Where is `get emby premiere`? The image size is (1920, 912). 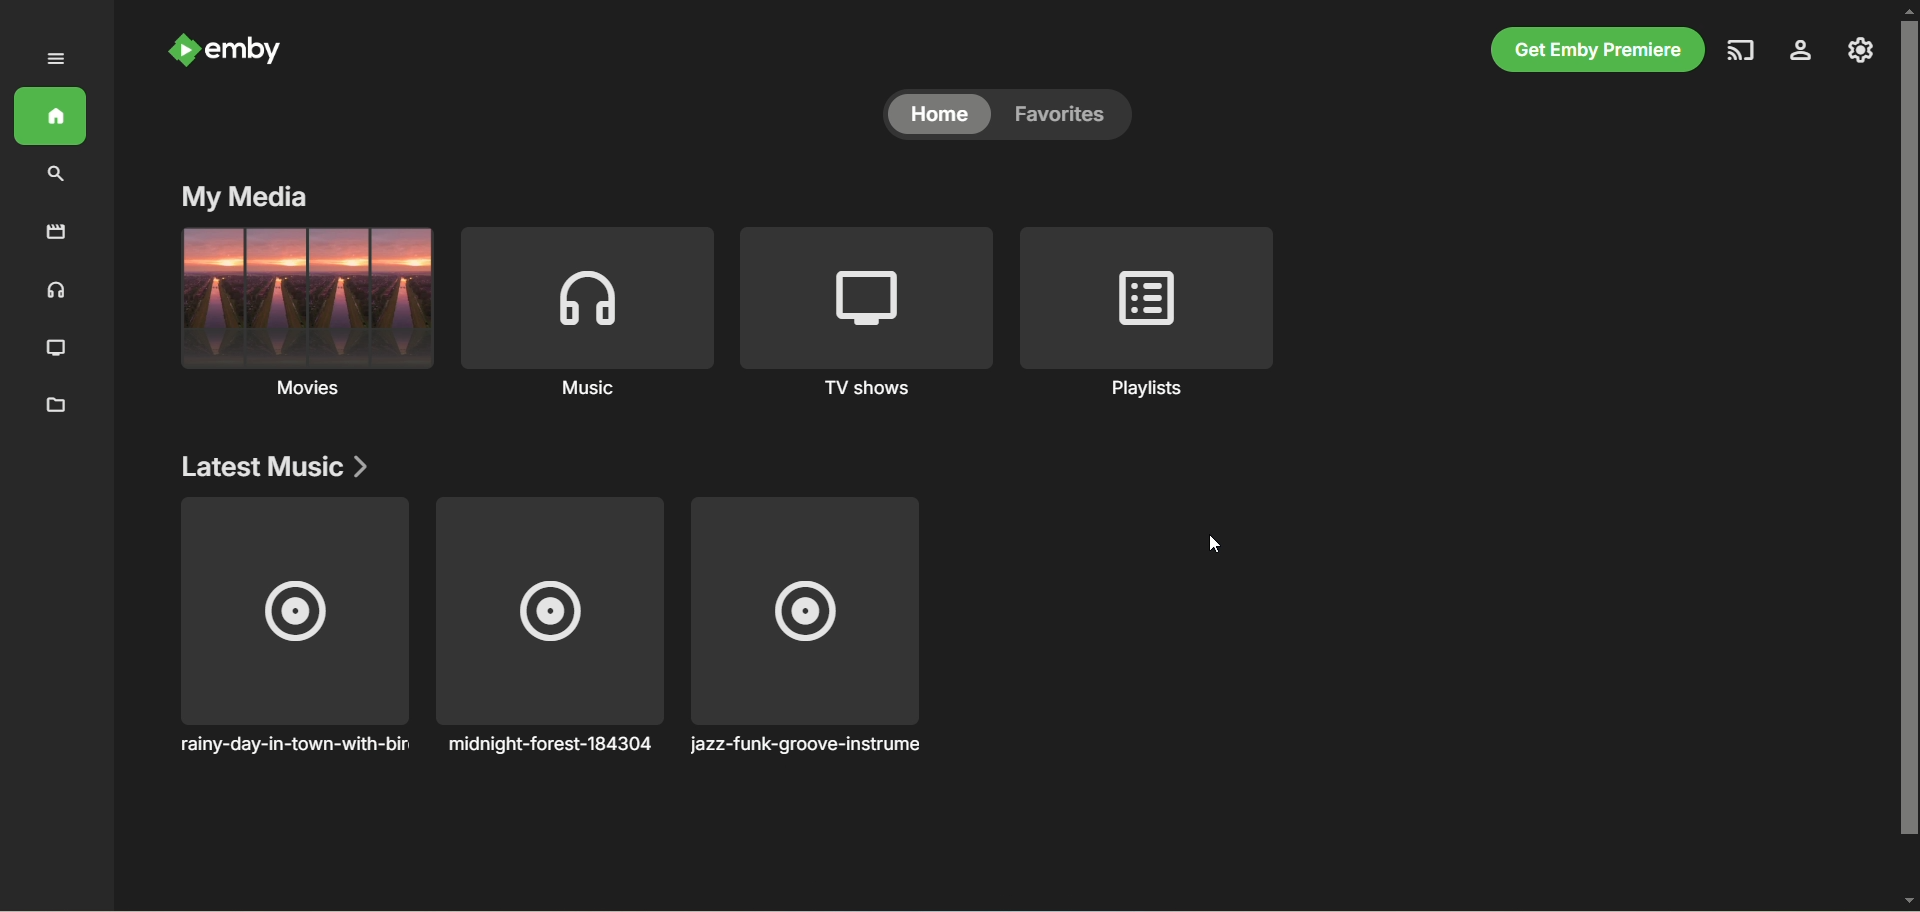
get emby premiere is located at coordinates (1598, 49).